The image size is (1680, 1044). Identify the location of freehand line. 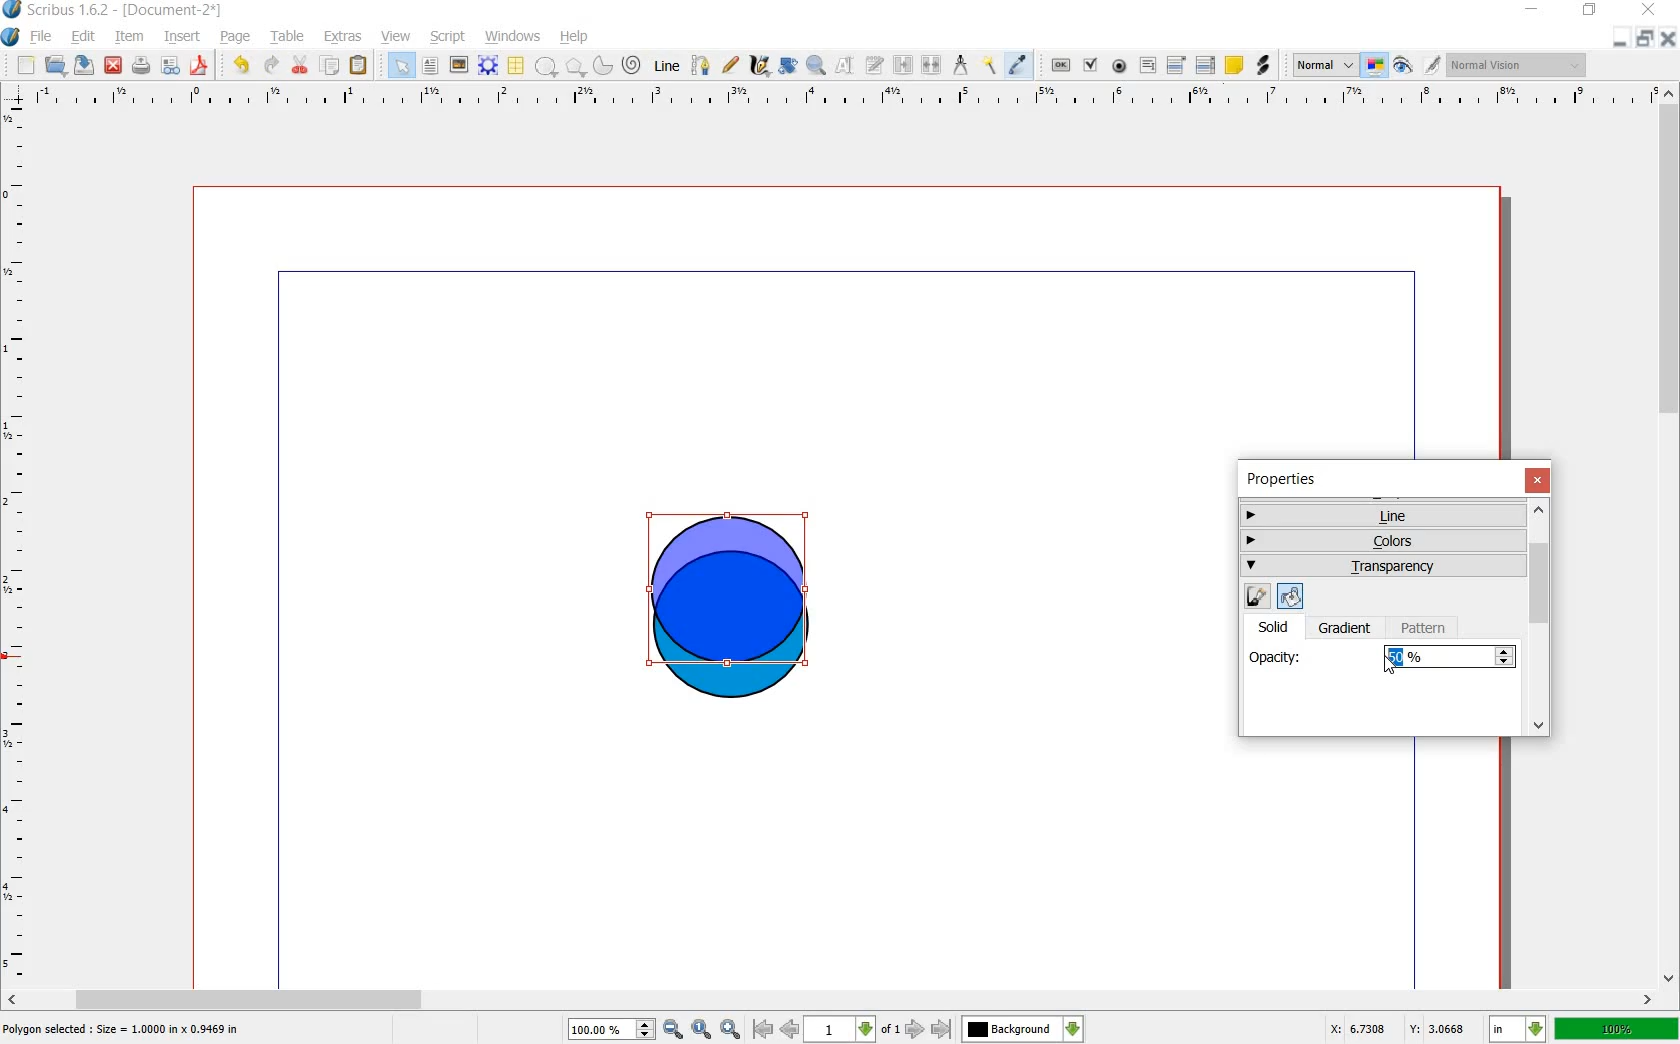
(732, 65).